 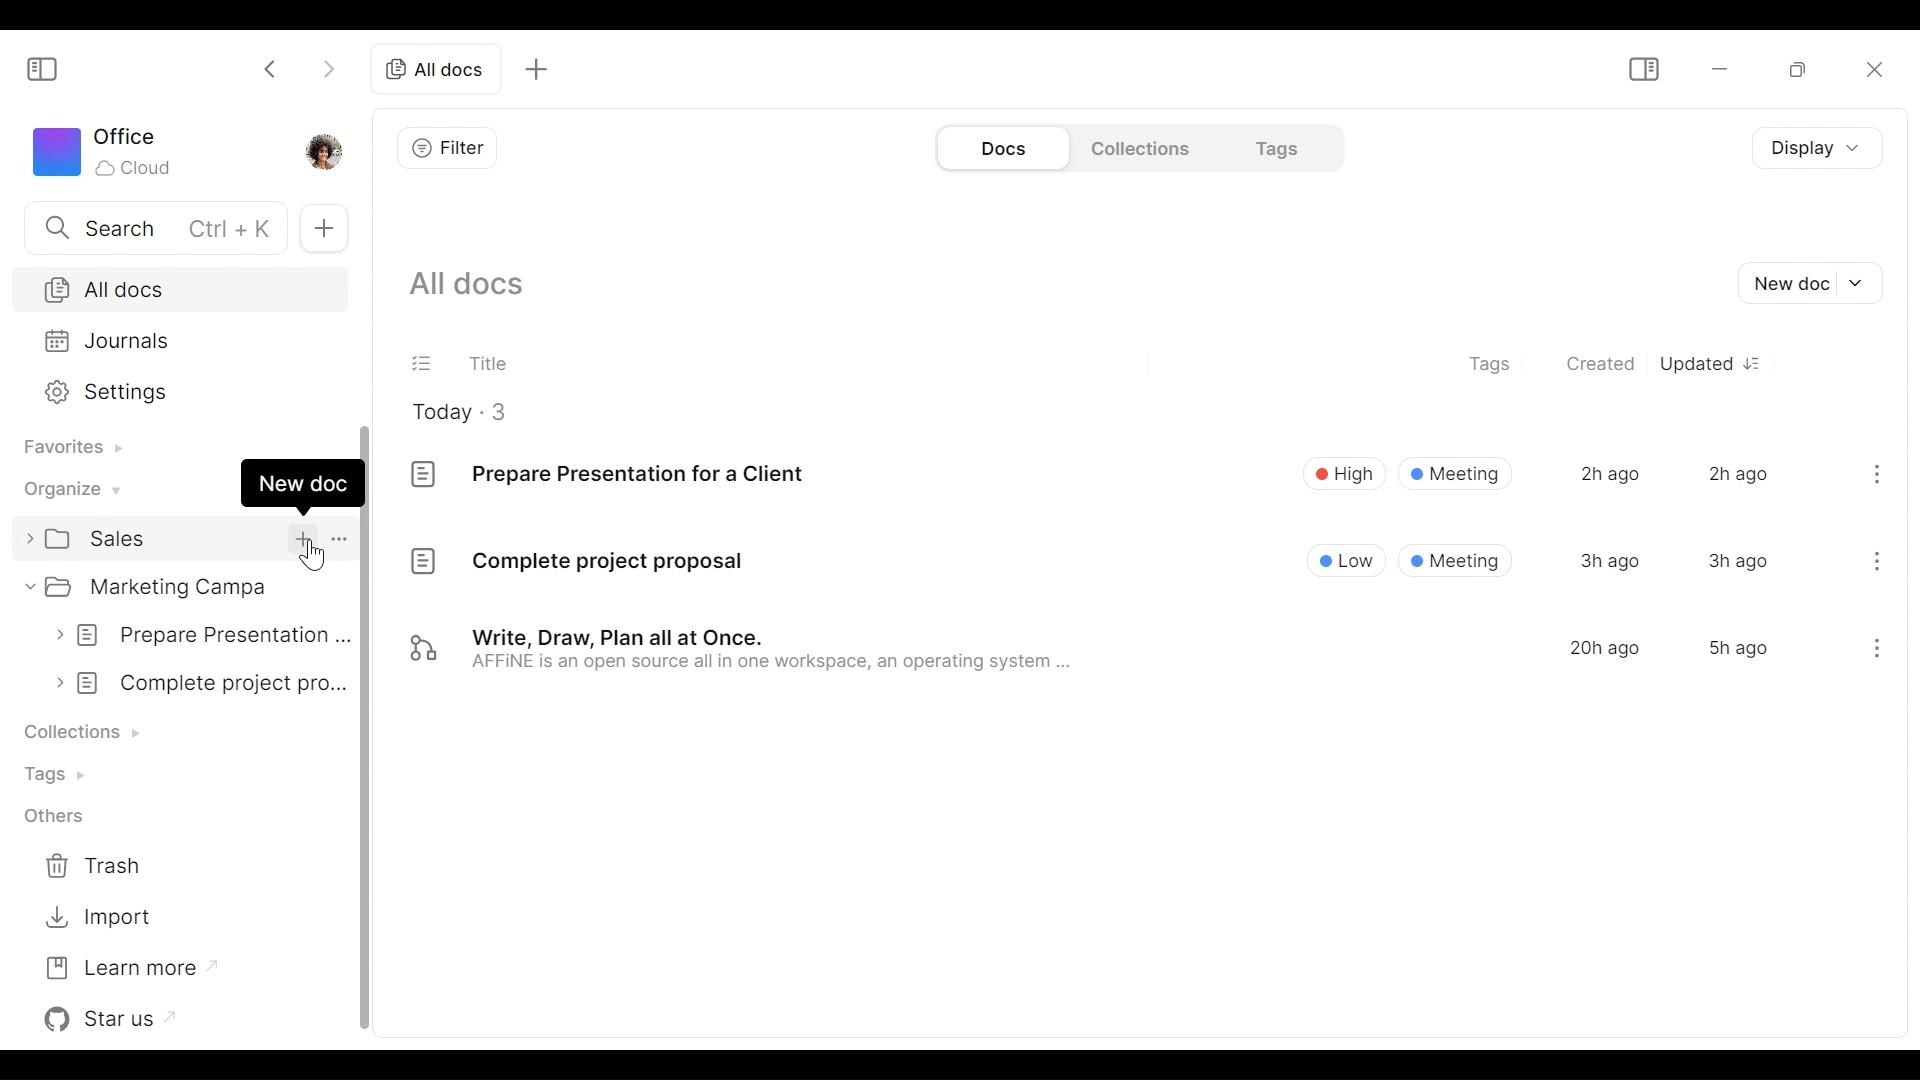 I want to click on Click to go forward, so click(x=323, y=70).